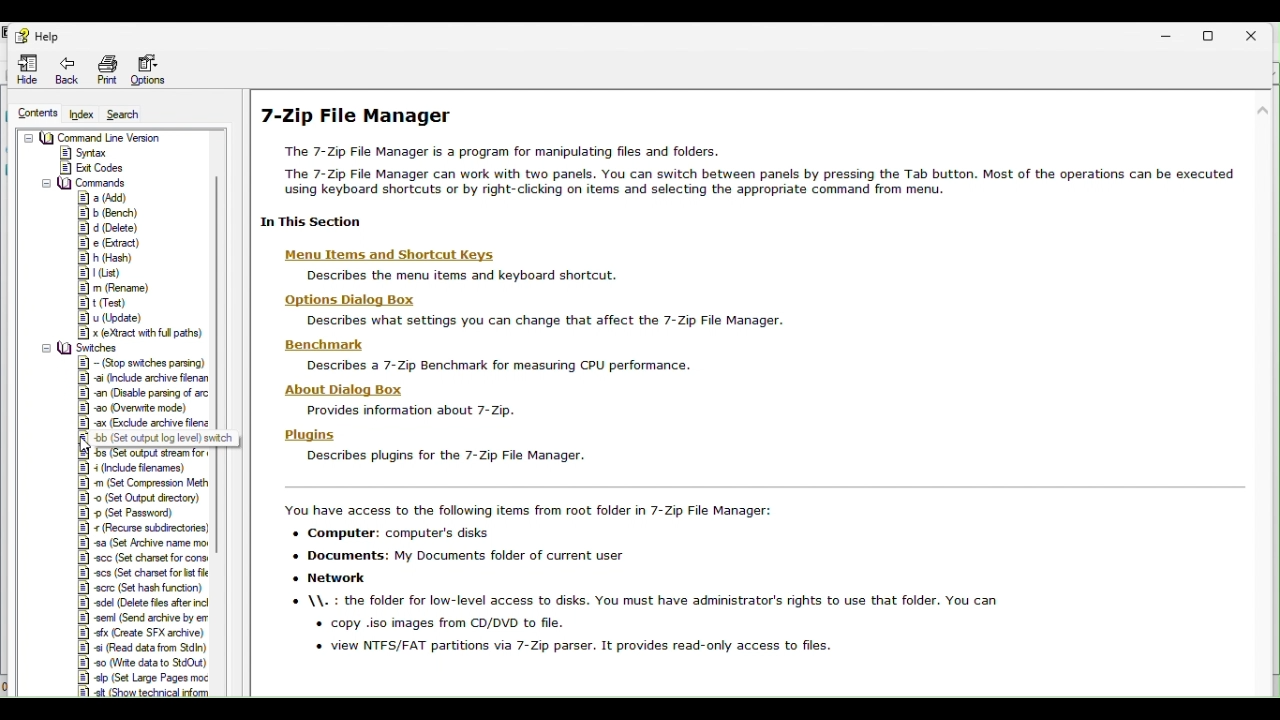 The image size is (1280, 720). What do you see at coordinates (141, 572) in the screenshot?
I see `18] acs (Set charset for het fil` at bounding box center [141, 572].